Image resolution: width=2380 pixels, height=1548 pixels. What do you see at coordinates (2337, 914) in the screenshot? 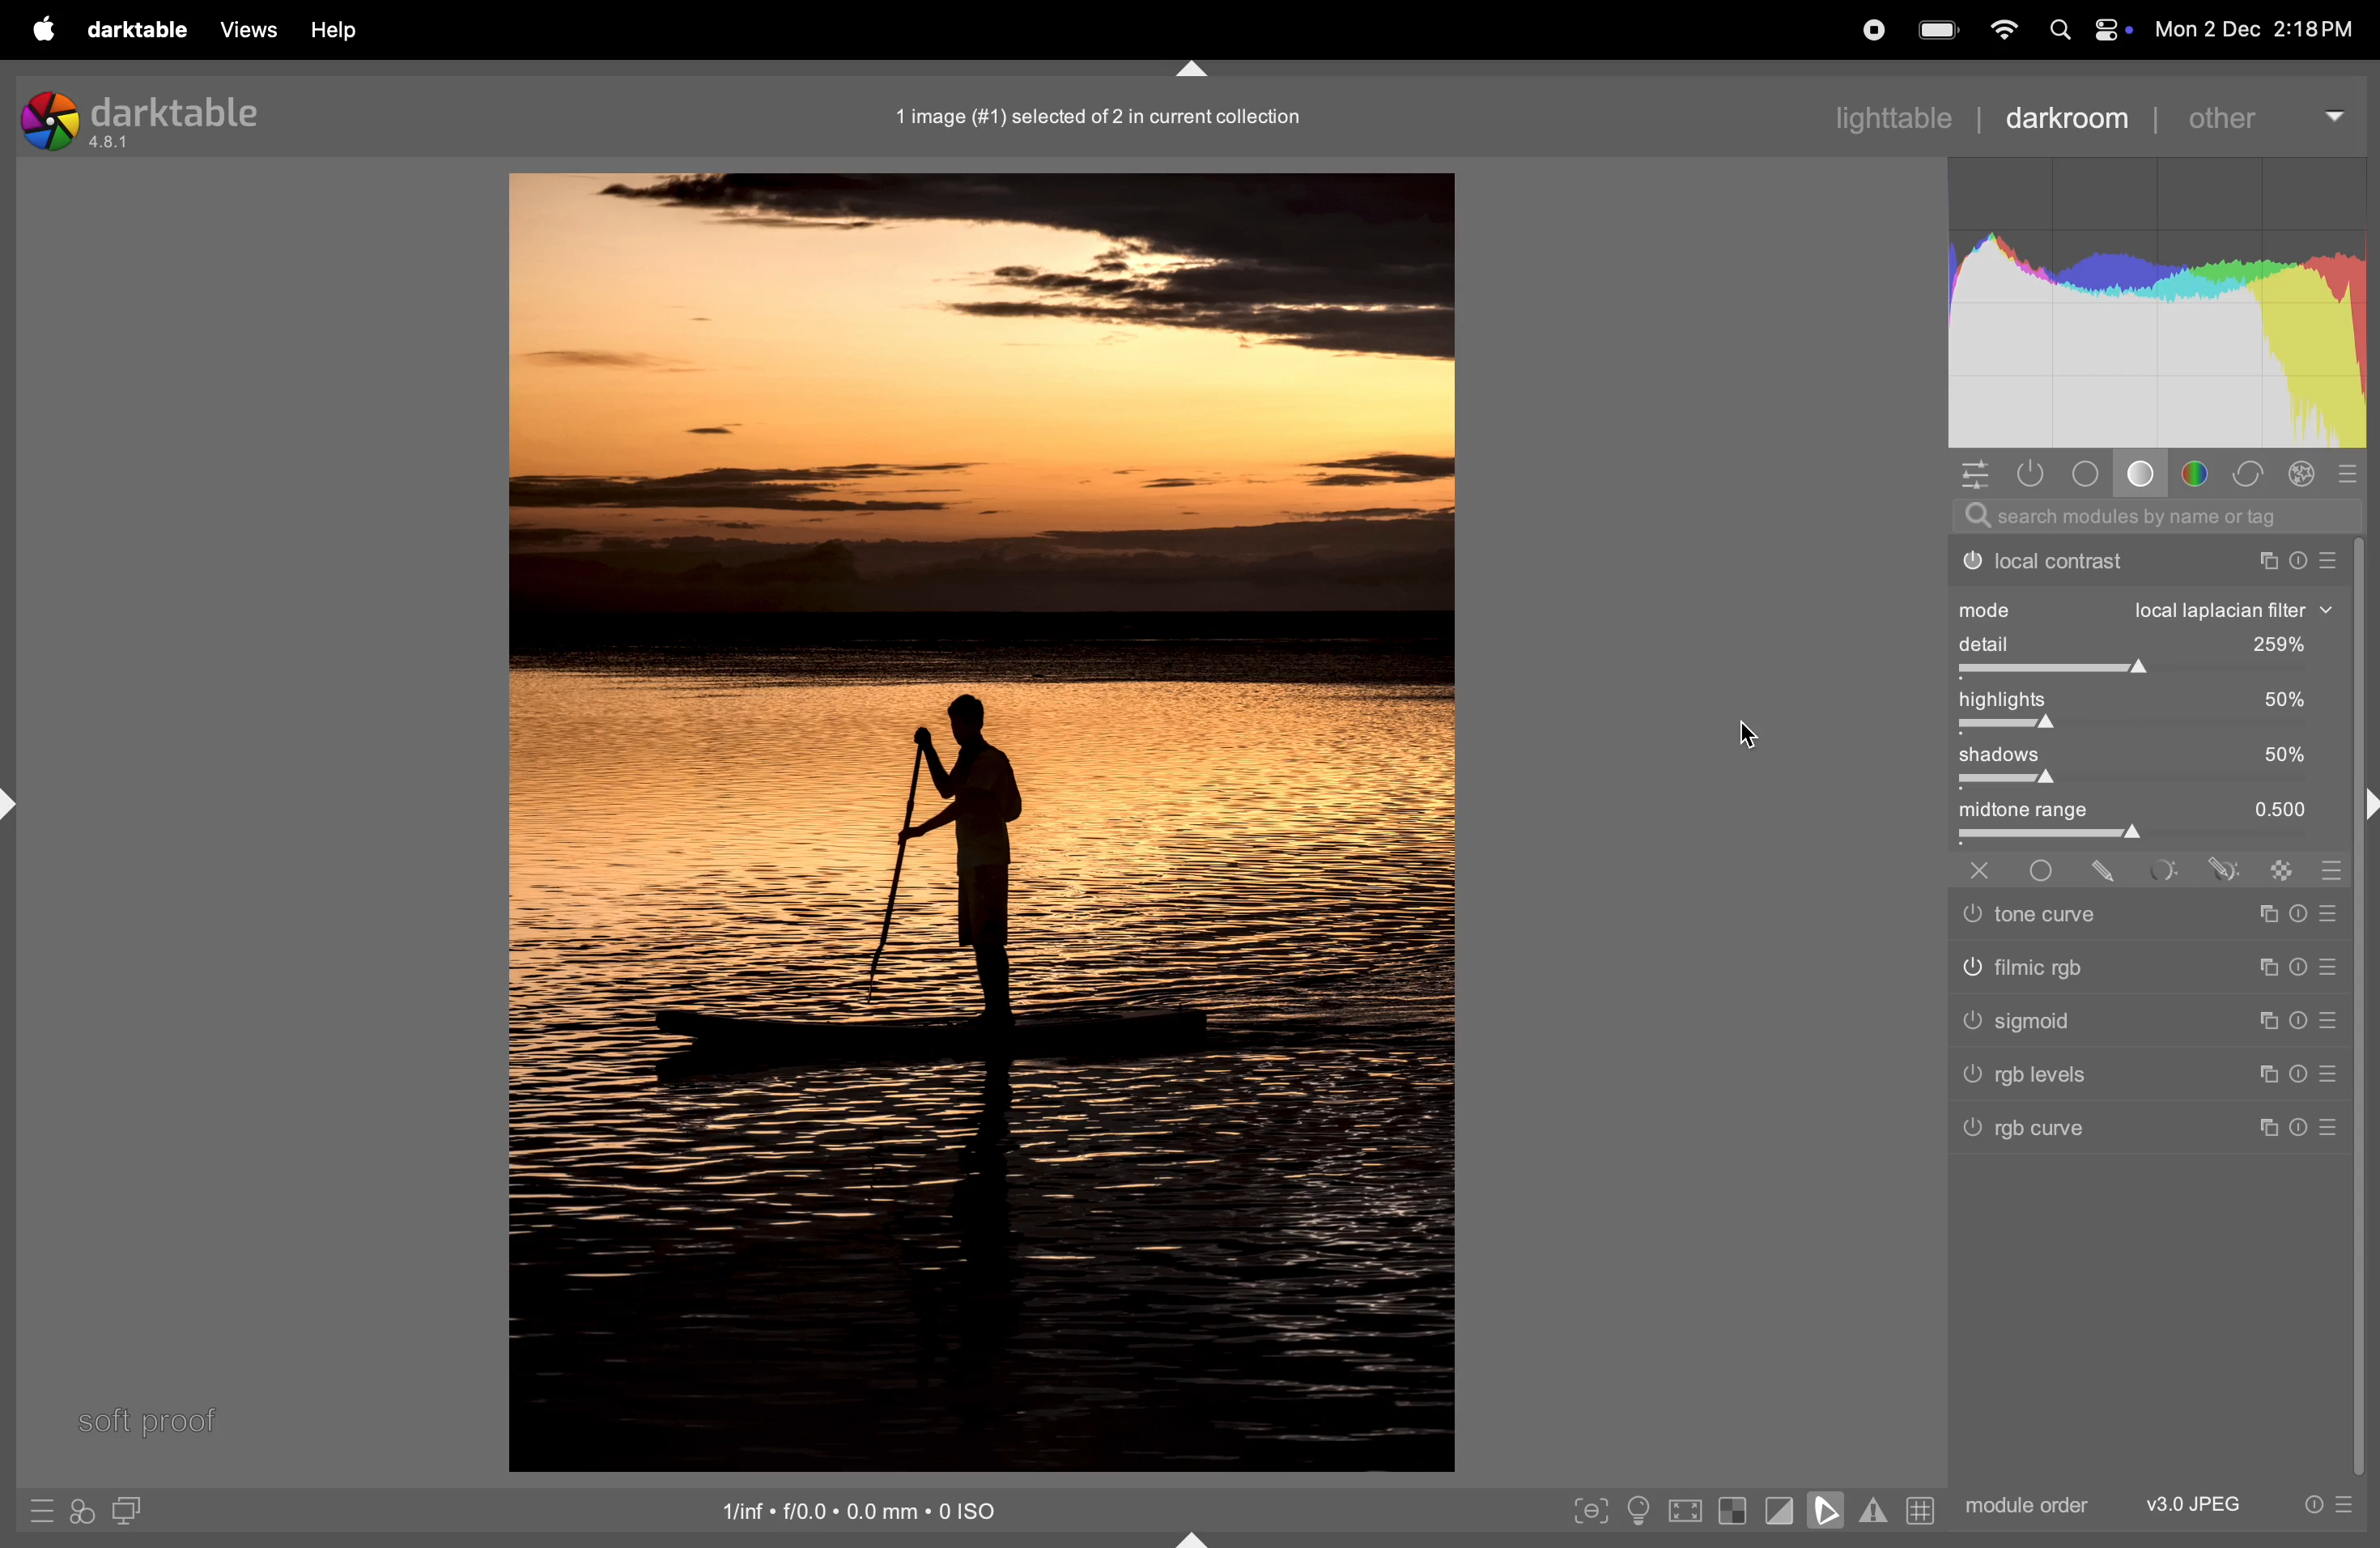
I see `sign ` at bounding box center [2337, 914].